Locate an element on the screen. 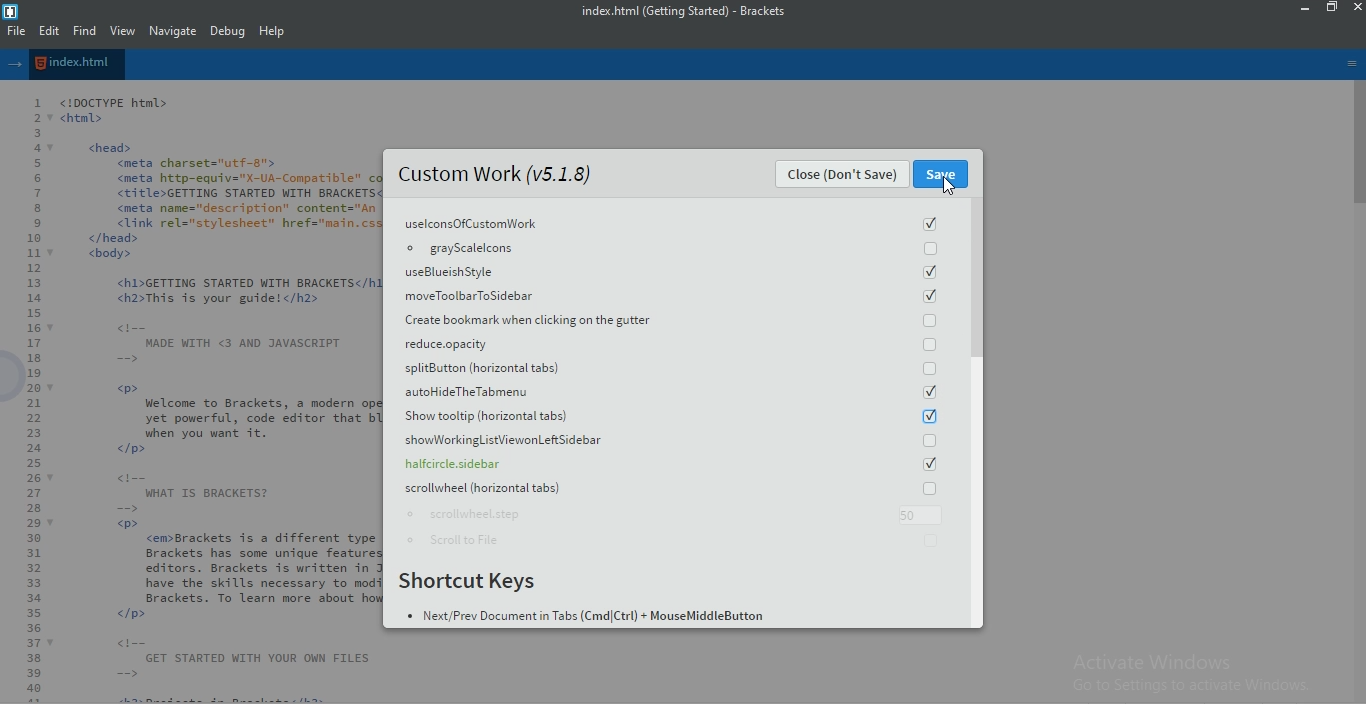  scroll bar is located at coordinates (977, 278).